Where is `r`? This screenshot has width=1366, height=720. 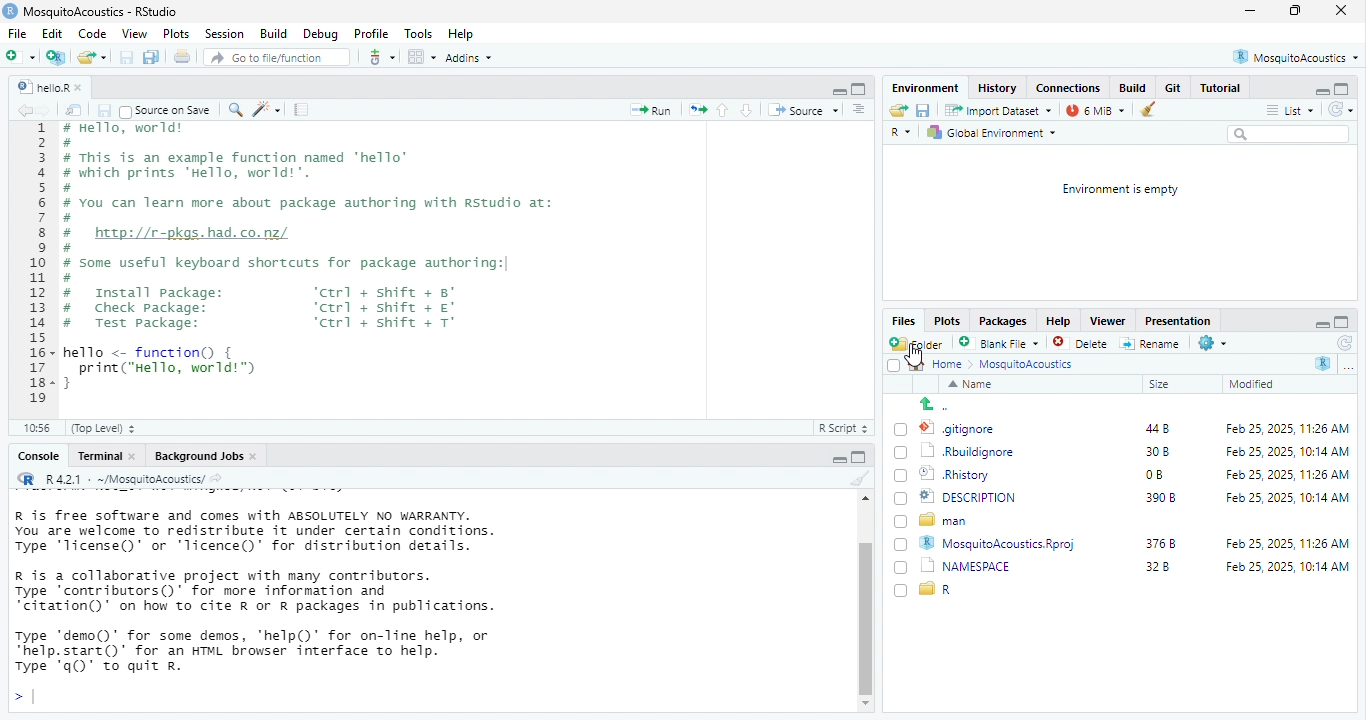
r is located at coordinates (905, 134).